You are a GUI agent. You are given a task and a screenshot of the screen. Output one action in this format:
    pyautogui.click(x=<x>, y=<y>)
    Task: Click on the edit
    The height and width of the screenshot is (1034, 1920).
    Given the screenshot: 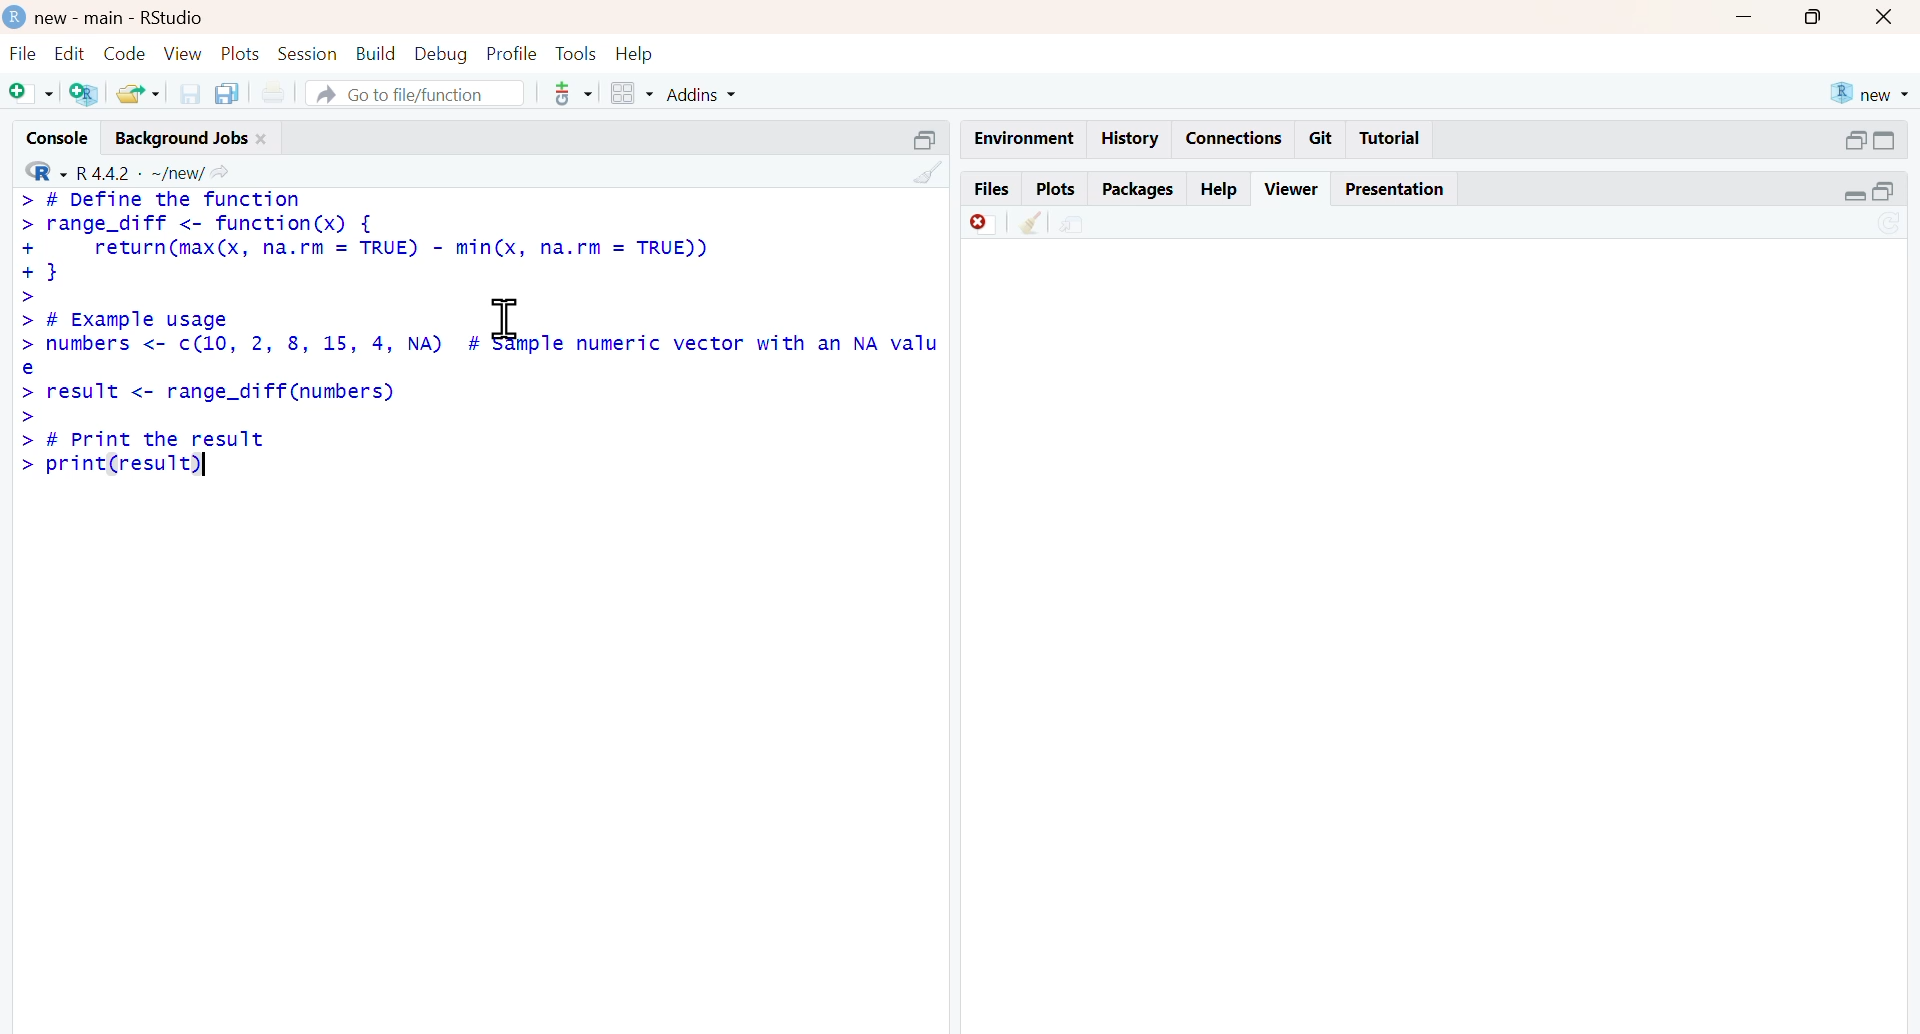 What is the action you would take?
    pyautogui.click(x=70, y=53)
    